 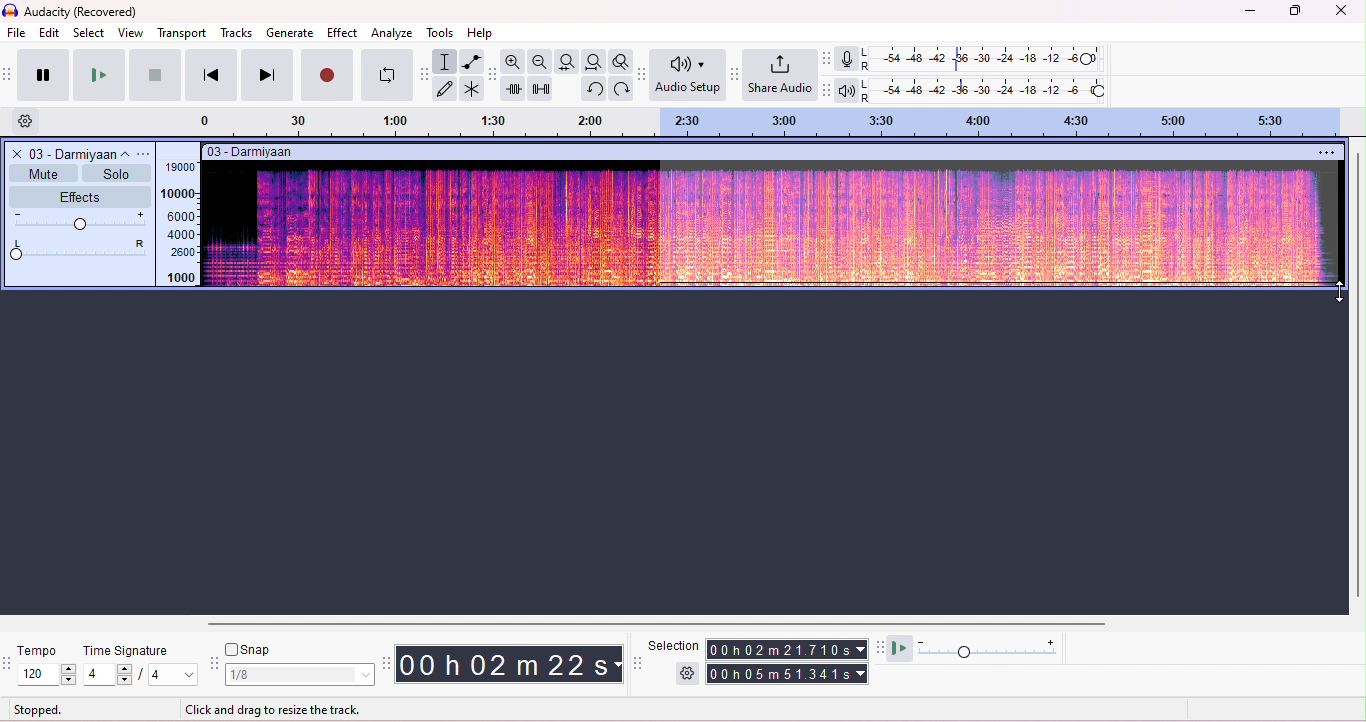 What do you see at coordinates (1293, 11) in the screenshot?
I see `maximize` at bounding box center [1293, 11].